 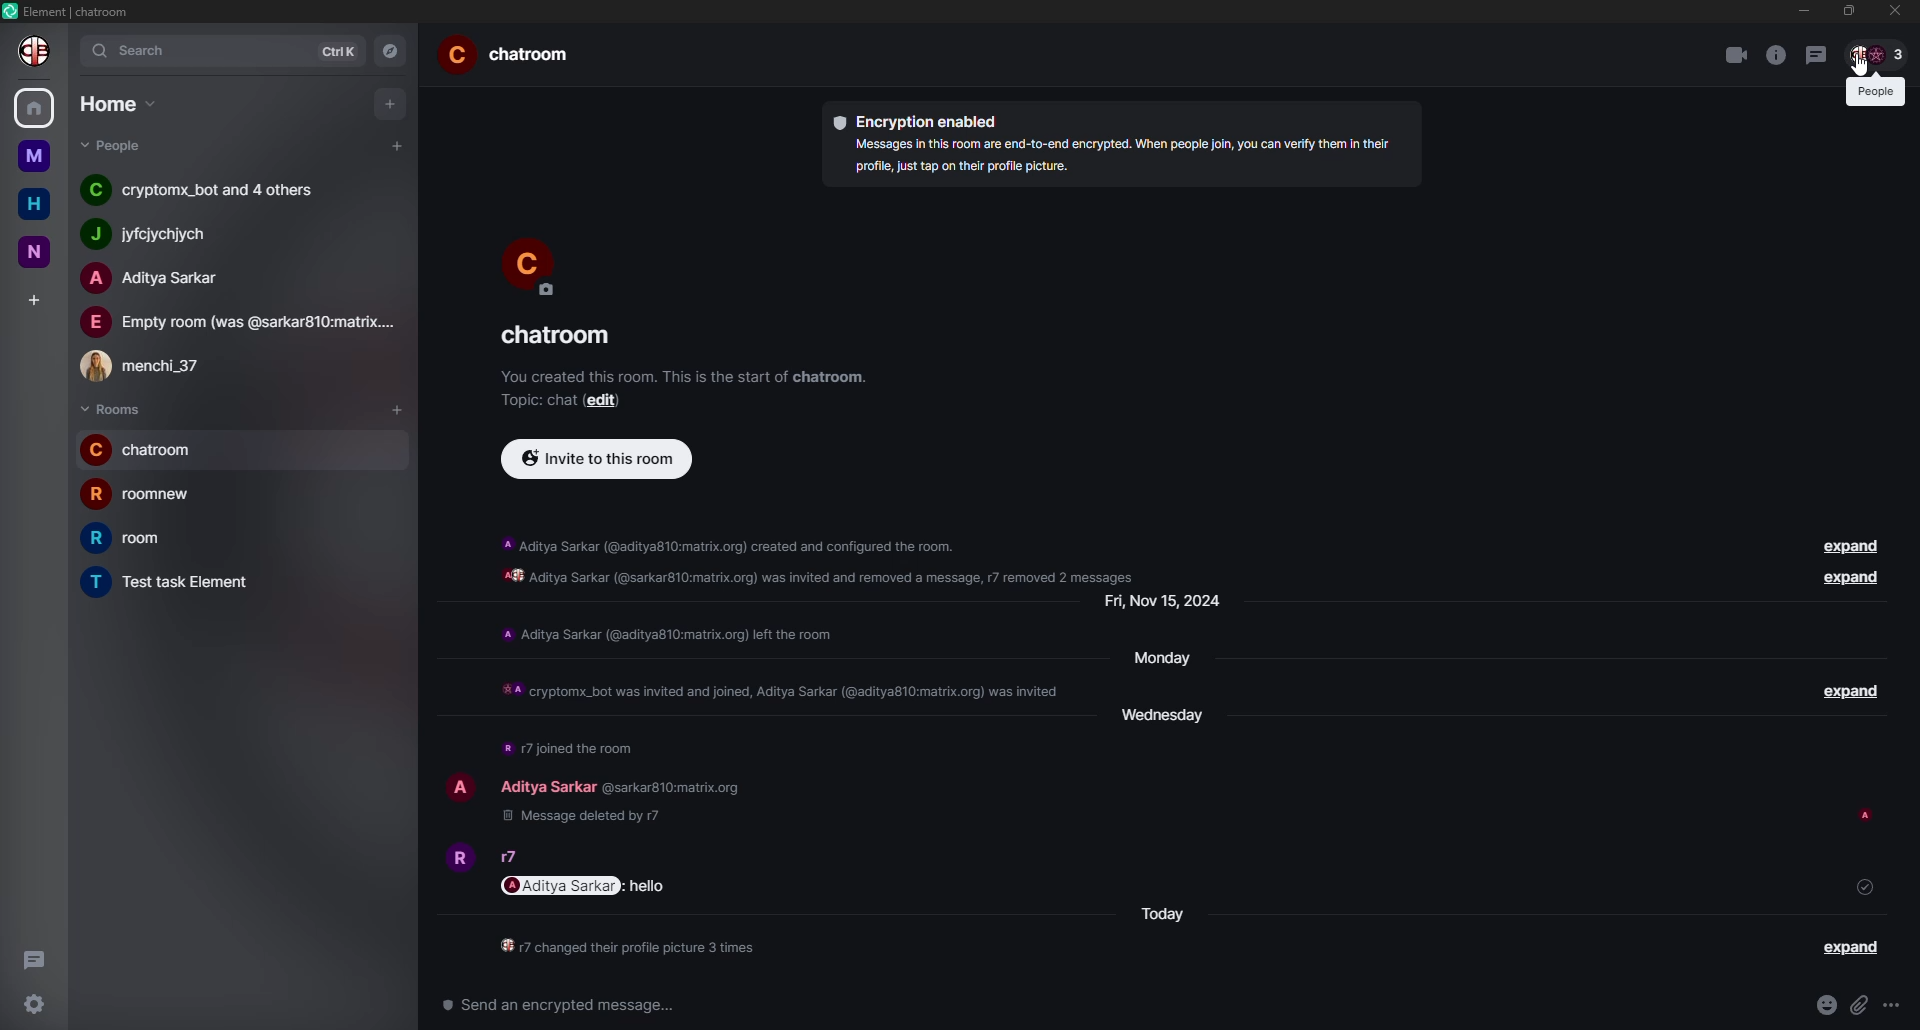 What do you see at coordinates (1164, 917) in the screenshot?
I see `day` at bounding box center [1164, 917].